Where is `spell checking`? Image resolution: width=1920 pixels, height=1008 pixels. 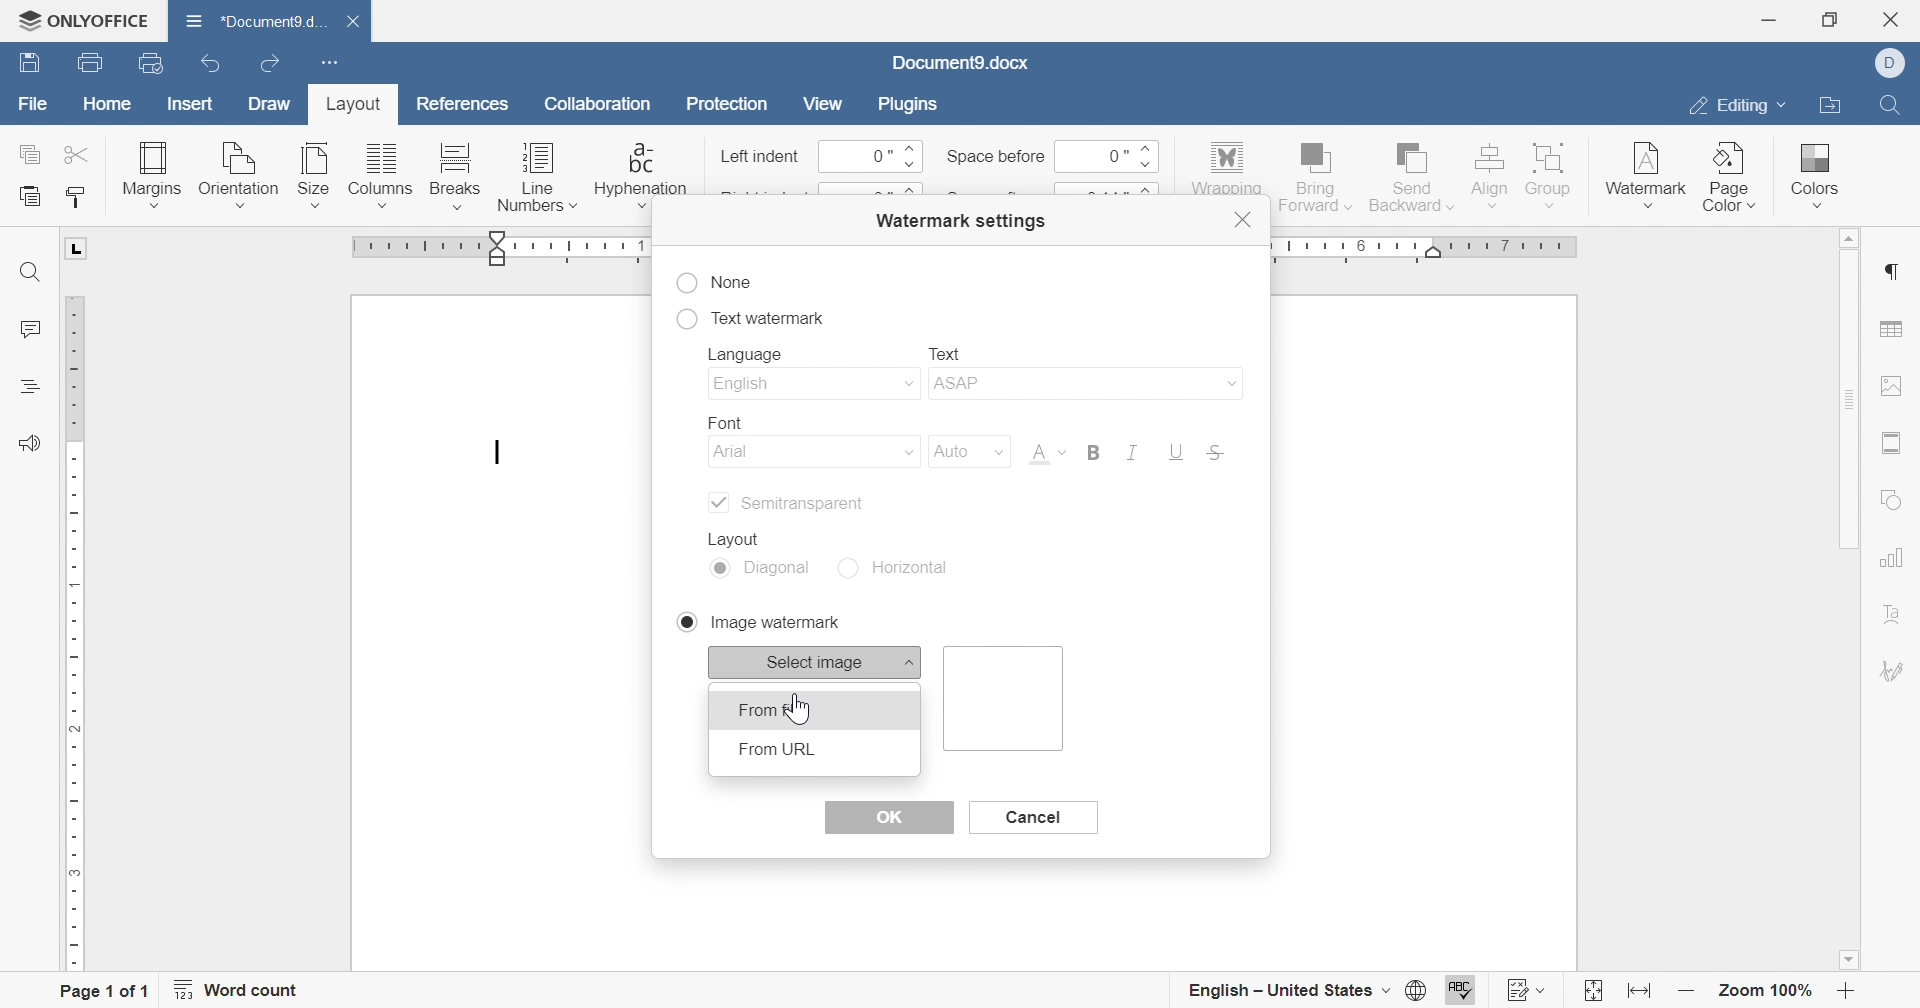
spell checking is located at coordinates (1463, 991).